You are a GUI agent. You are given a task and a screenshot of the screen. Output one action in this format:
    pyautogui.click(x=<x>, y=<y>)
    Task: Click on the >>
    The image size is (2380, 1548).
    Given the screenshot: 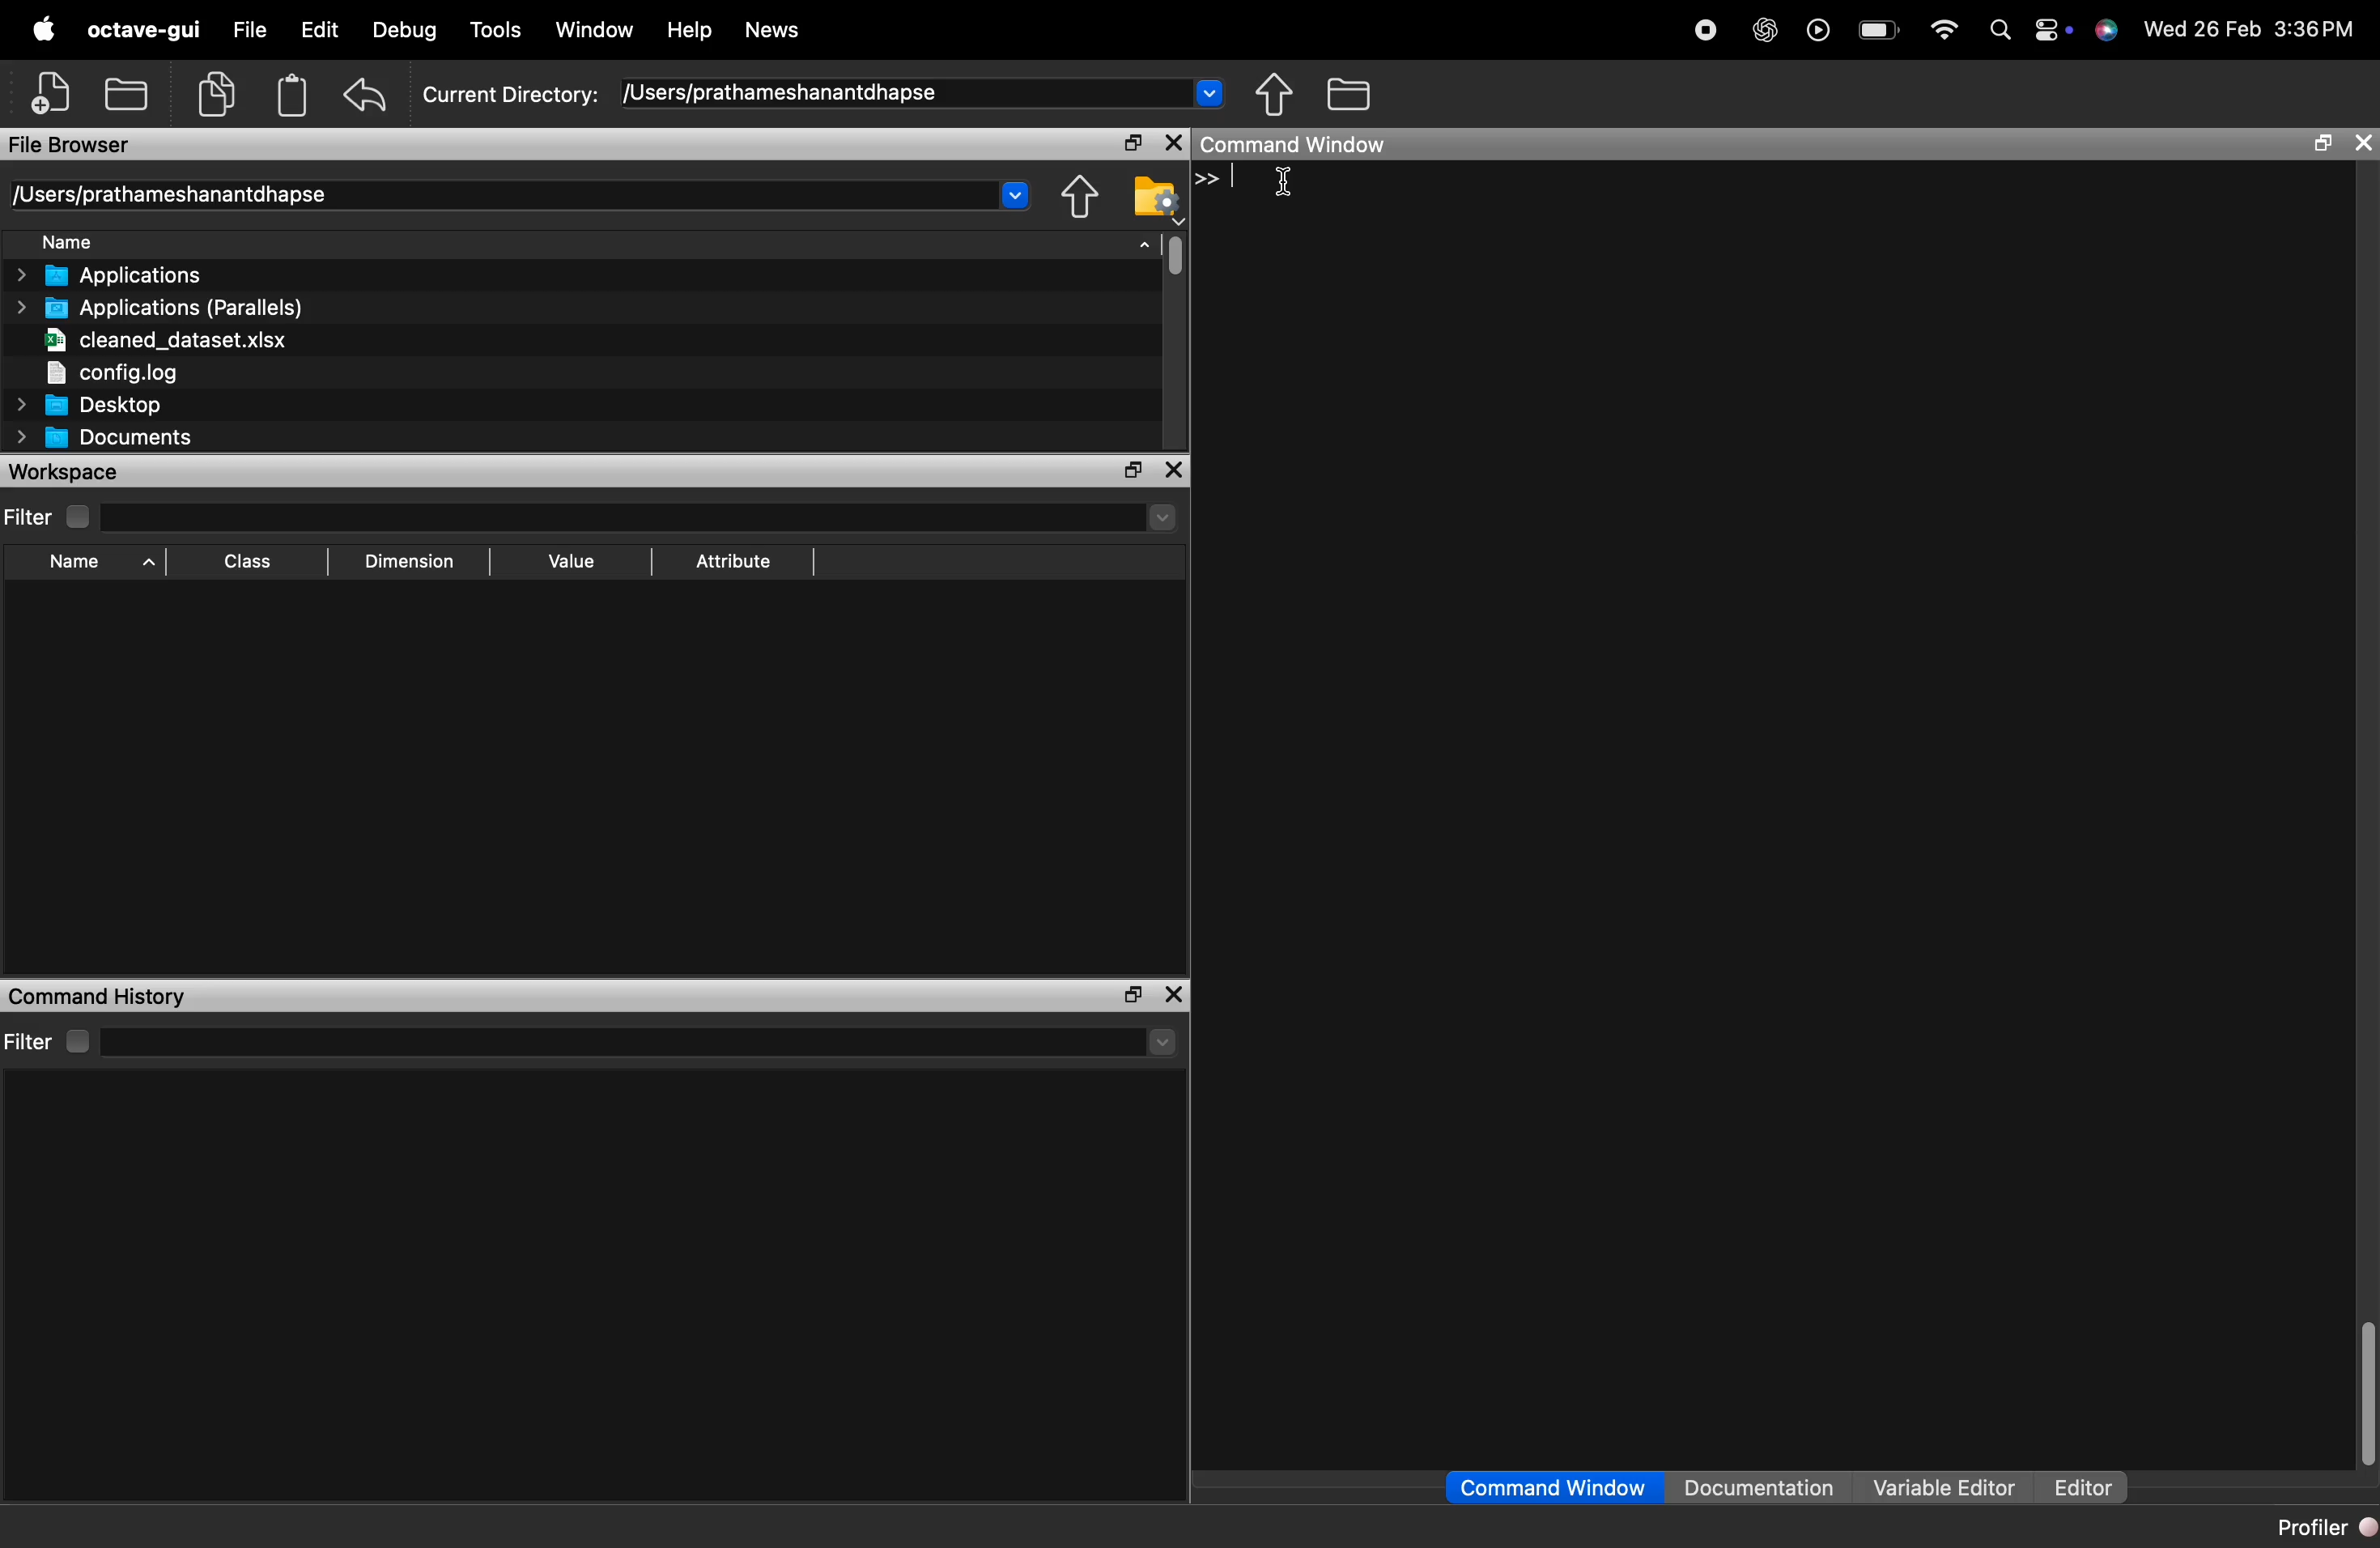 What is the action you would take?
    pyautogui.click(x=1218, y=177)
    